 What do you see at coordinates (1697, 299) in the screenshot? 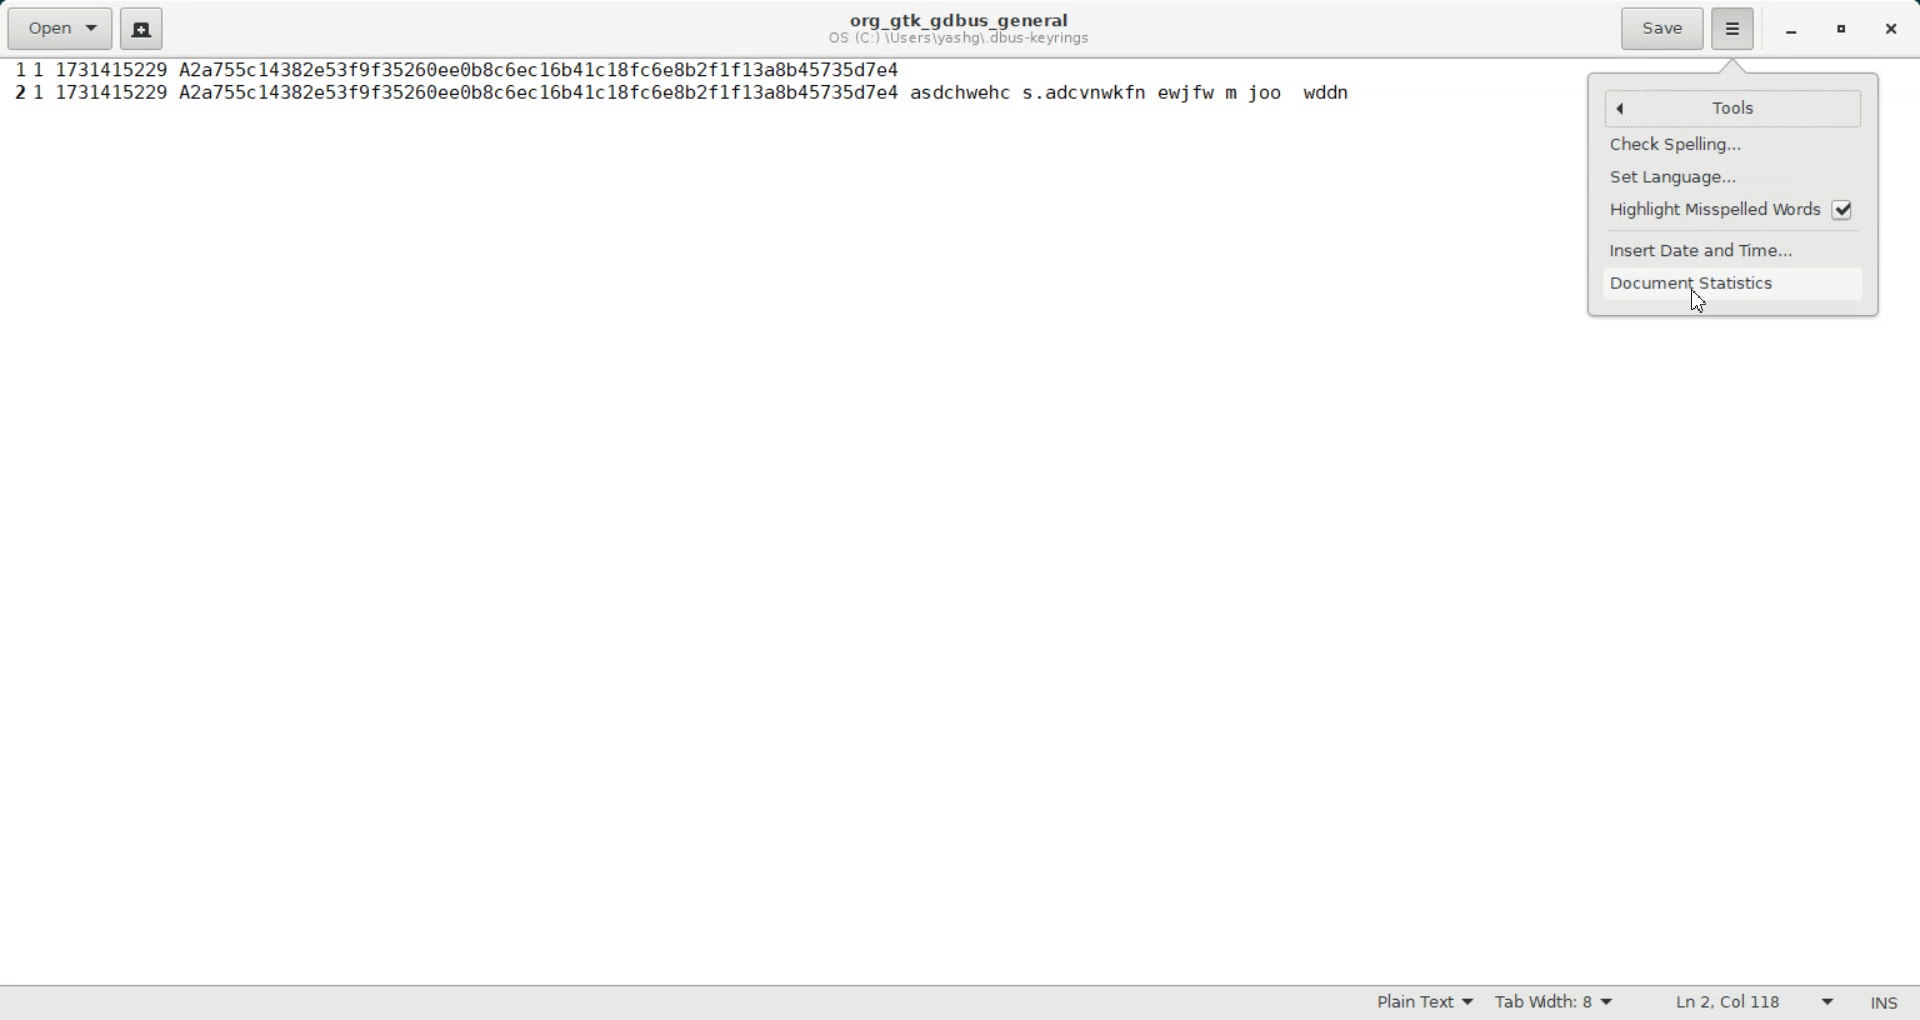
I see `Cursor` at bounding box center [1697, 299].